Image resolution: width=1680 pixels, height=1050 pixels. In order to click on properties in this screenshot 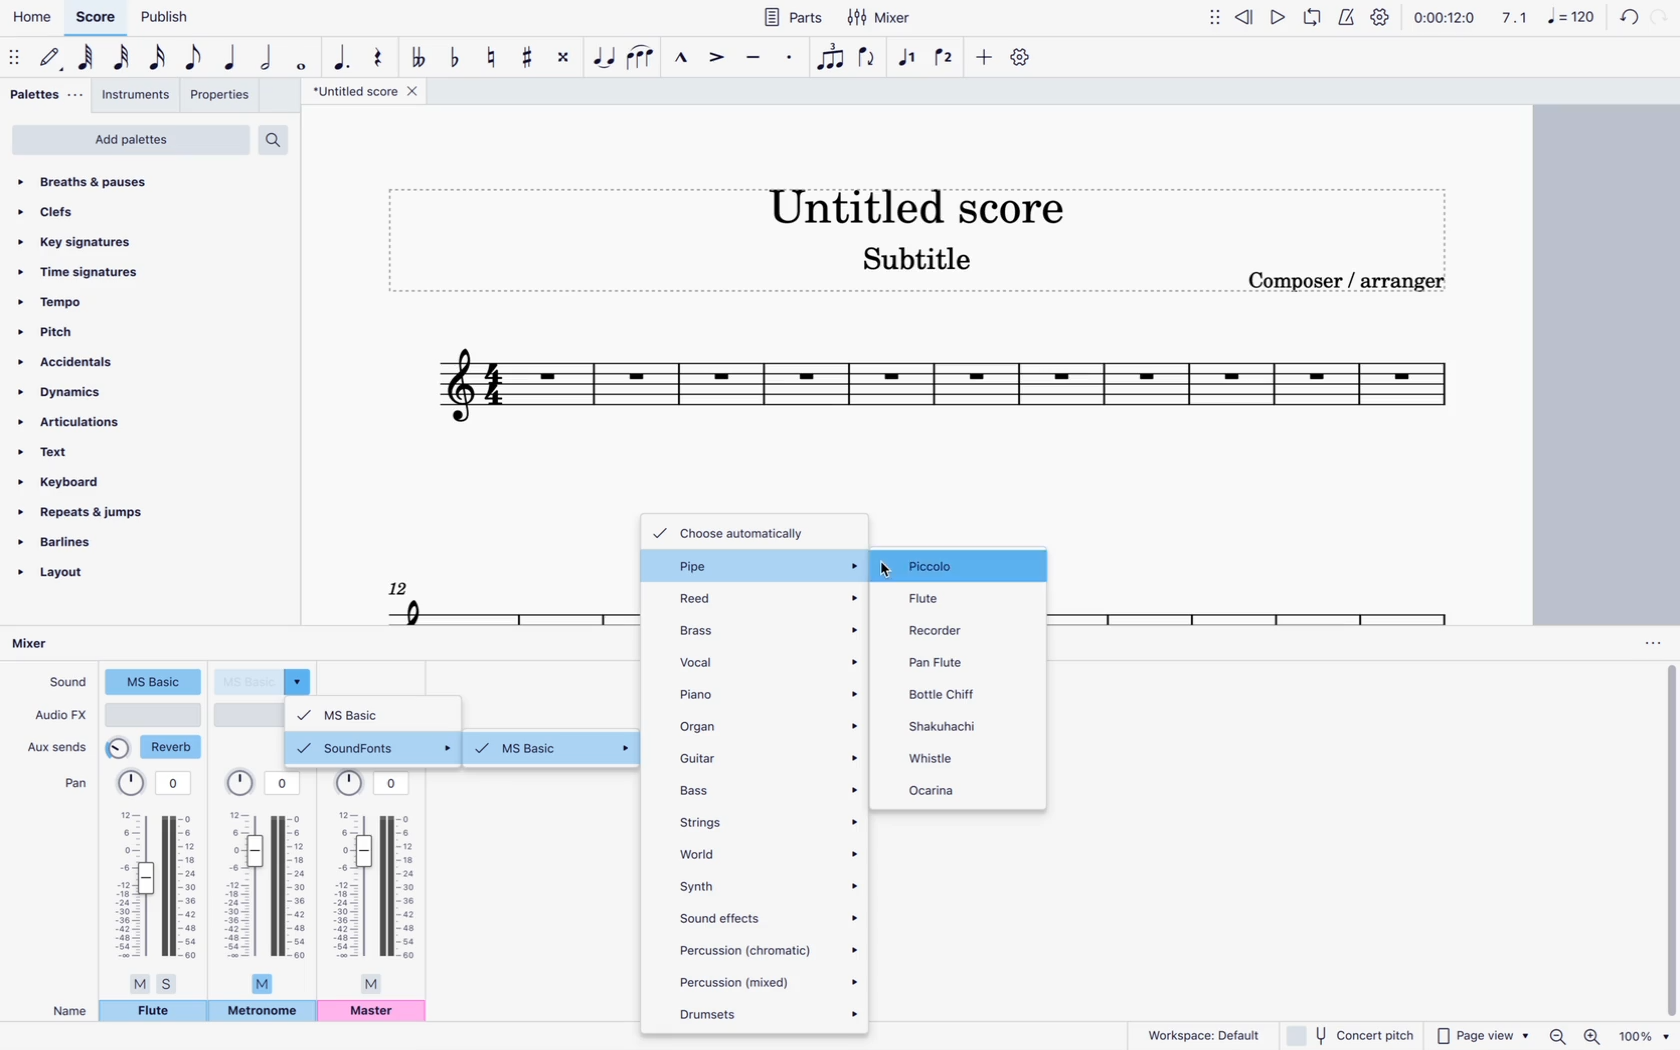, I will do `click(224, 98)`.